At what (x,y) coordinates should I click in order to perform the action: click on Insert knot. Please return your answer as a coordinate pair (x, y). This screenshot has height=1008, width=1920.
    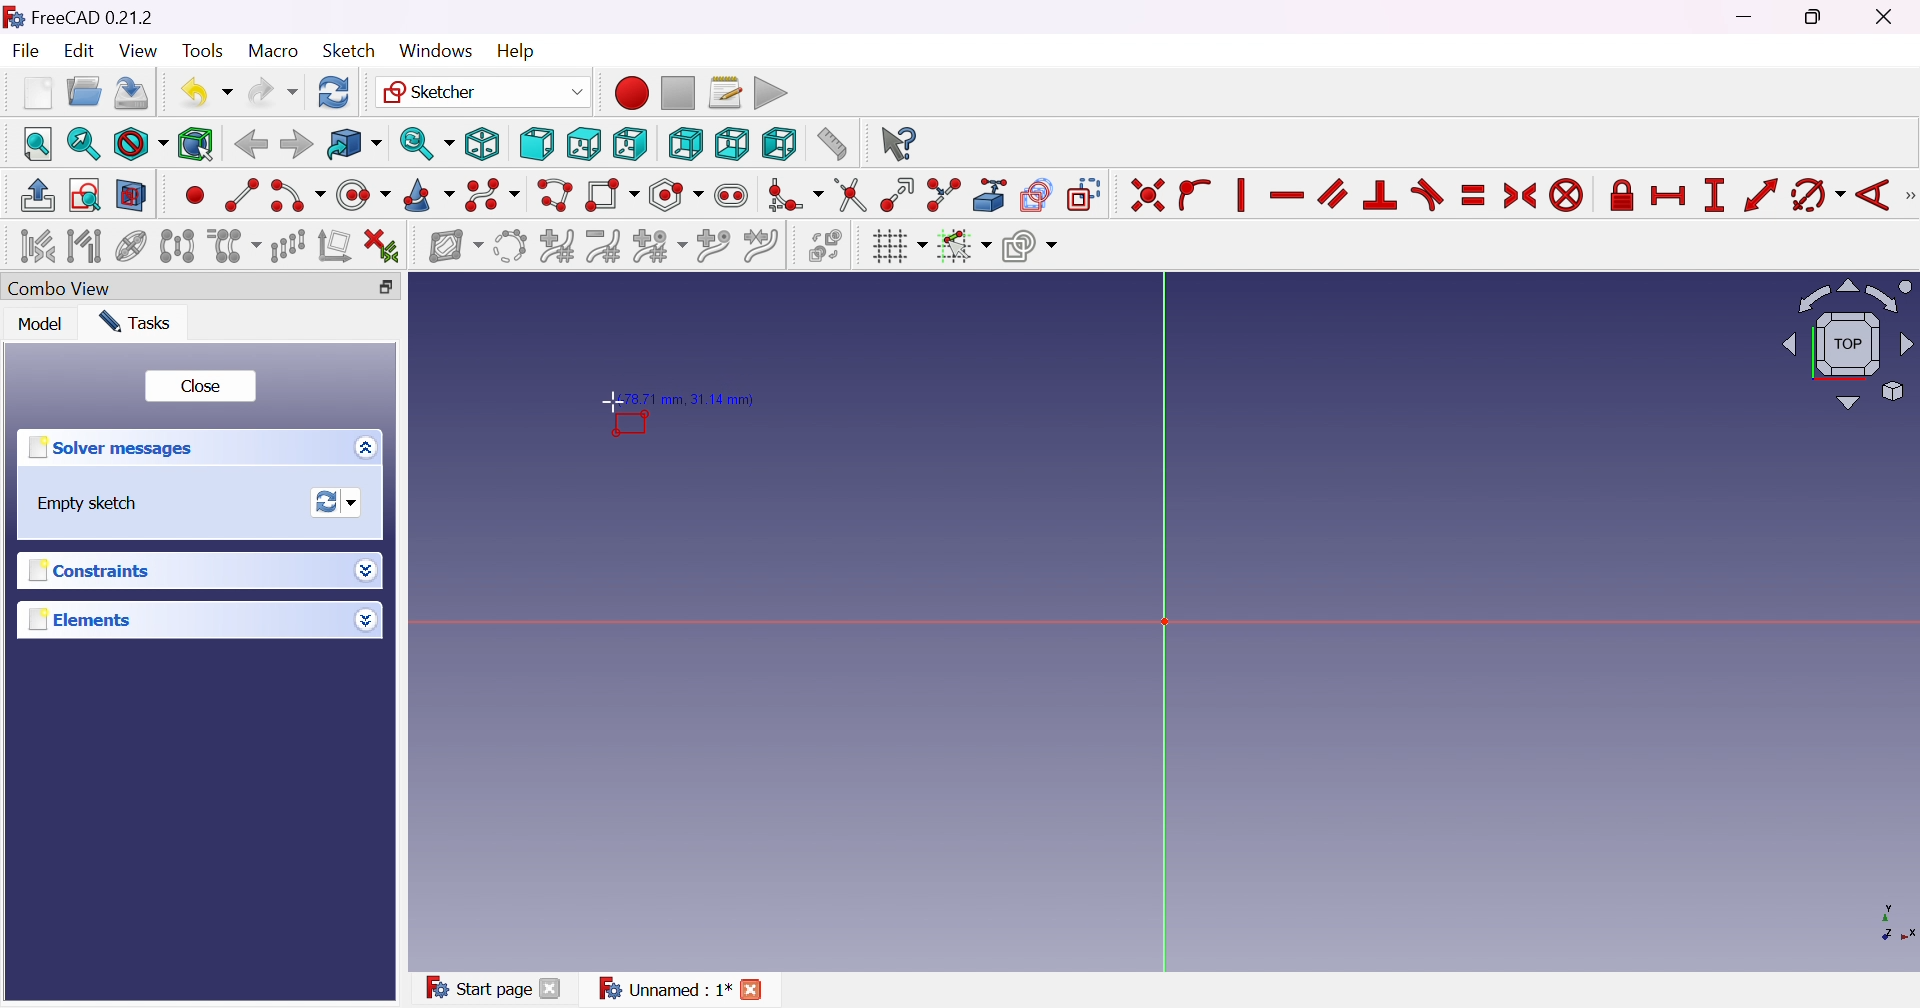
    Looking at the image, I should click on (712, 245).